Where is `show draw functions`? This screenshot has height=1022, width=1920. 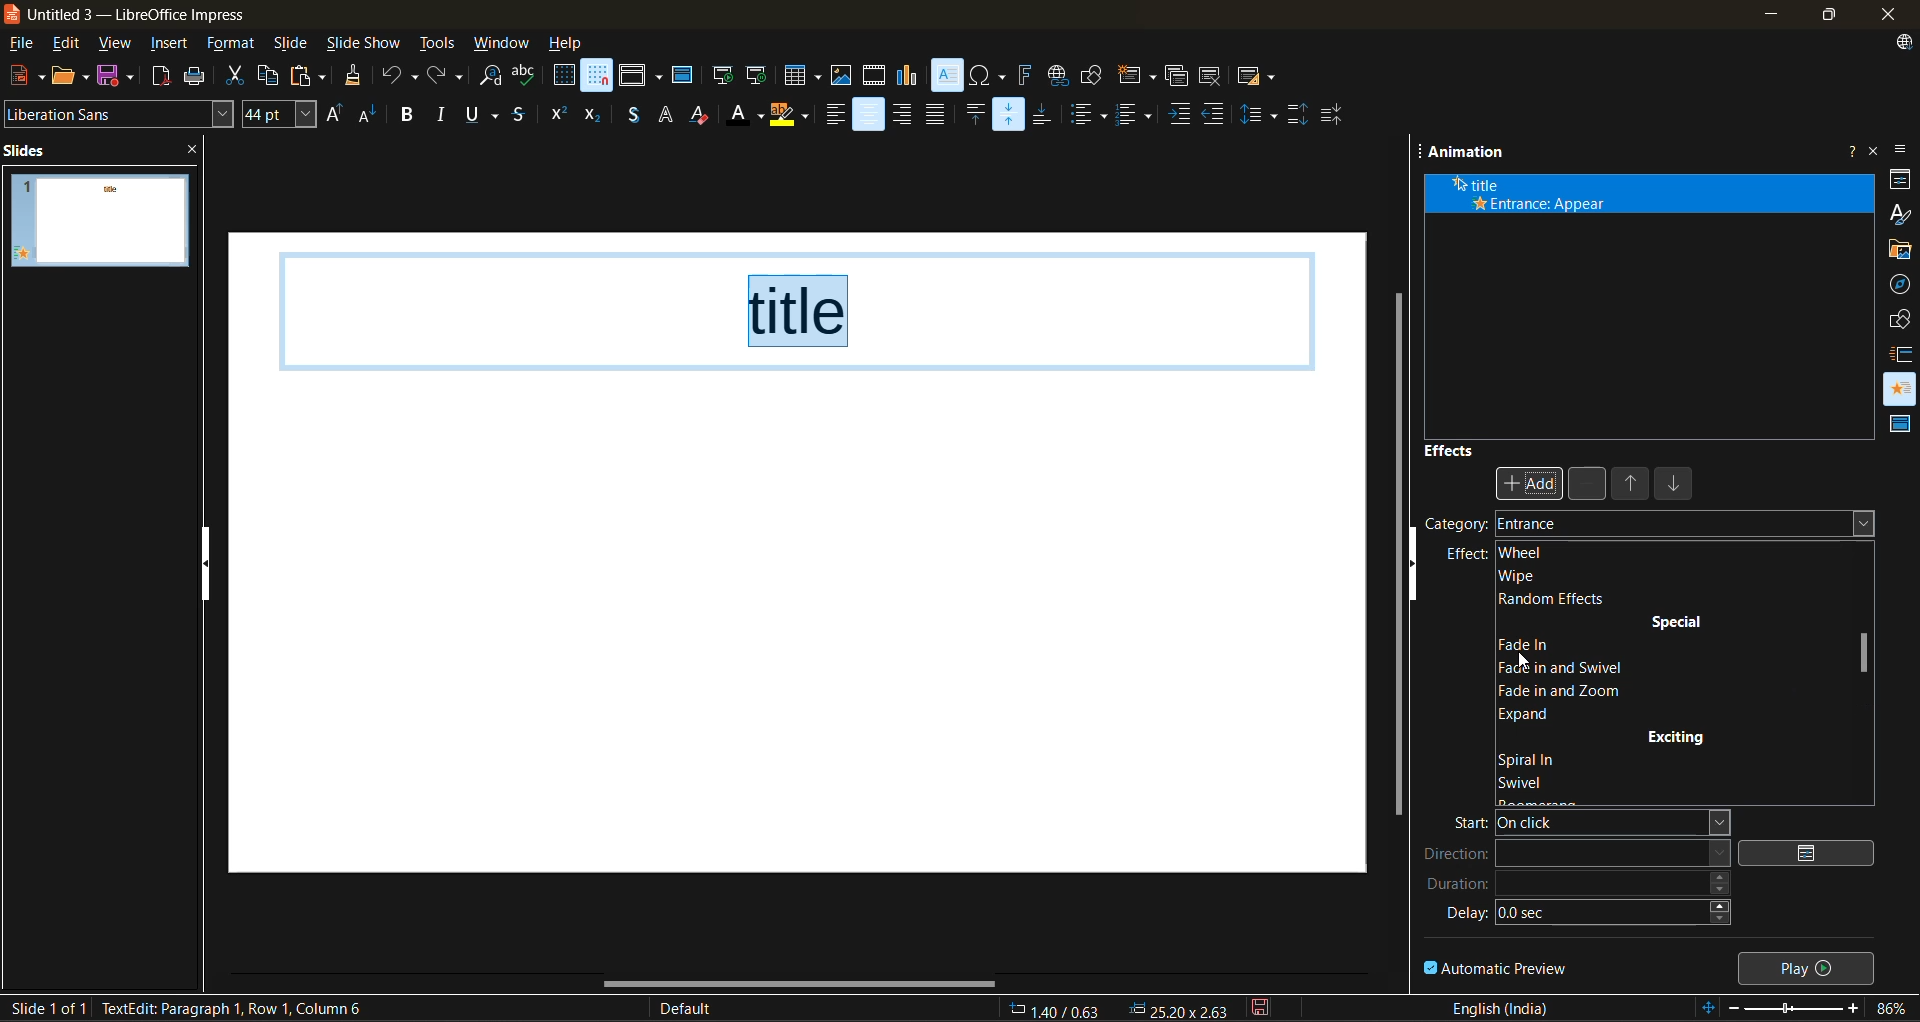 show draw functions is located at coordinates (1093, 73).